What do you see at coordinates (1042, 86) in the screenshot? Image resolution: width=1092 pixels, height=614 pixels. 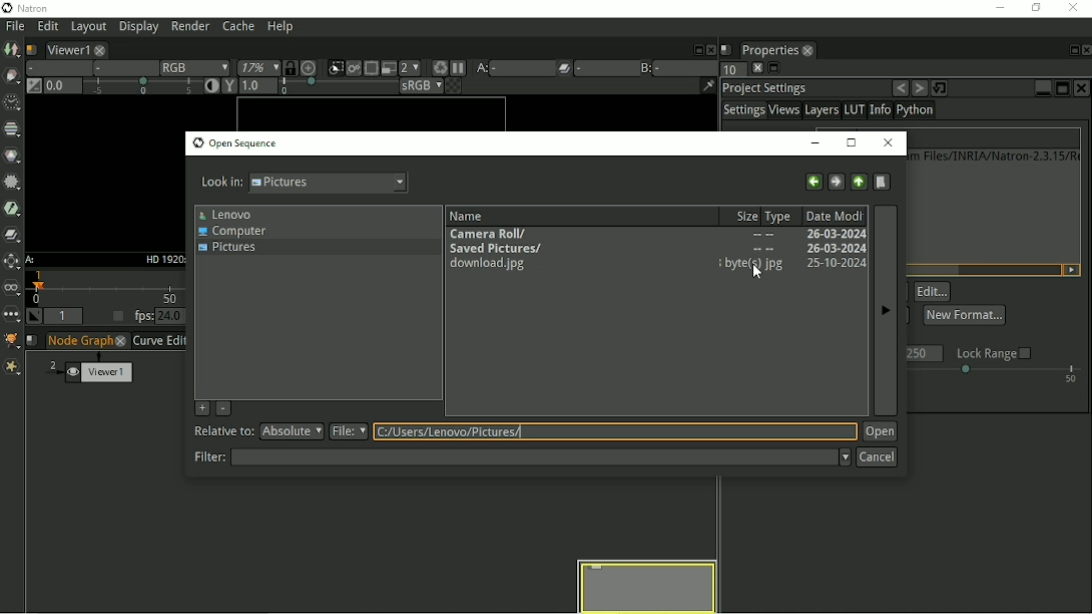 I see `Minimize` at bounding box center [1042, 86].